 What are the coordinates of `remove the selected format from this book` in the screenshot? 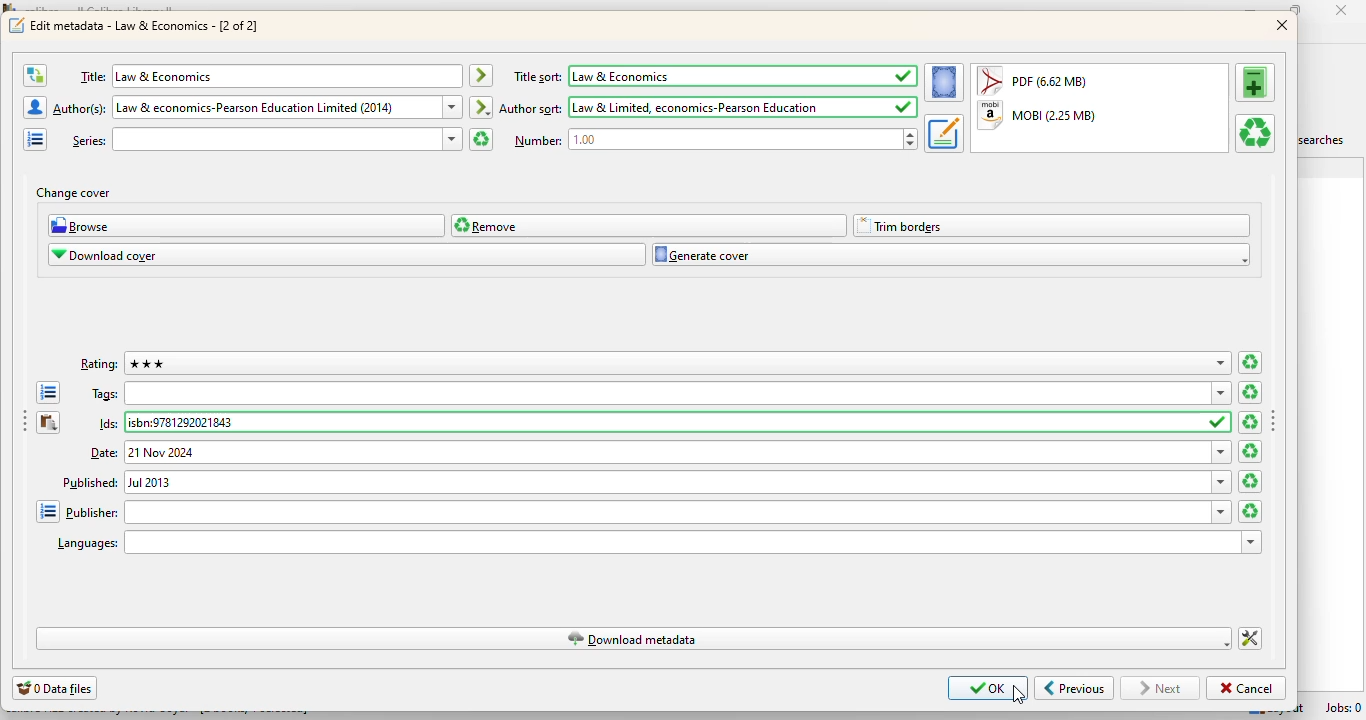 It's located at (1254, 133).